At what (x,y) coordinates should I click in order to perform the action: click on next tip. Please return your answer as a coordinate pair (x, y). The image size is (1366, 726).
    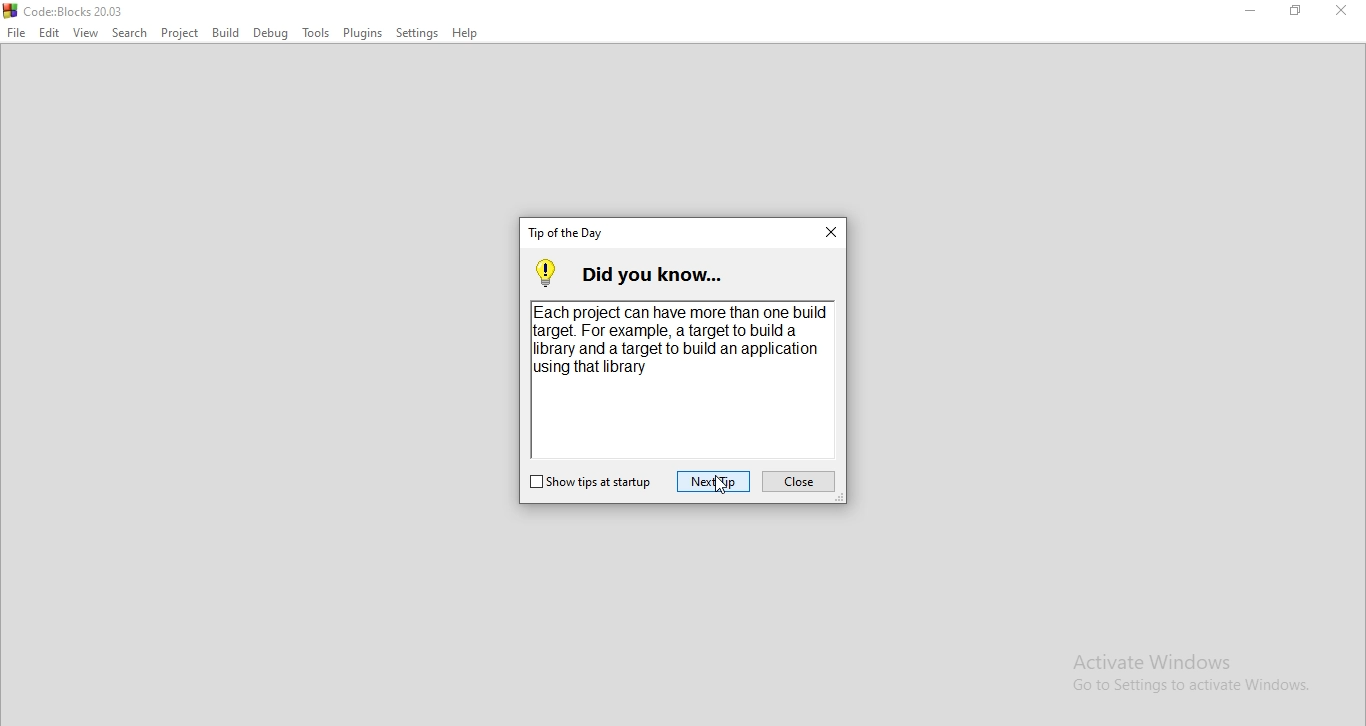
    Looking at the image, I should click on (713, 481).